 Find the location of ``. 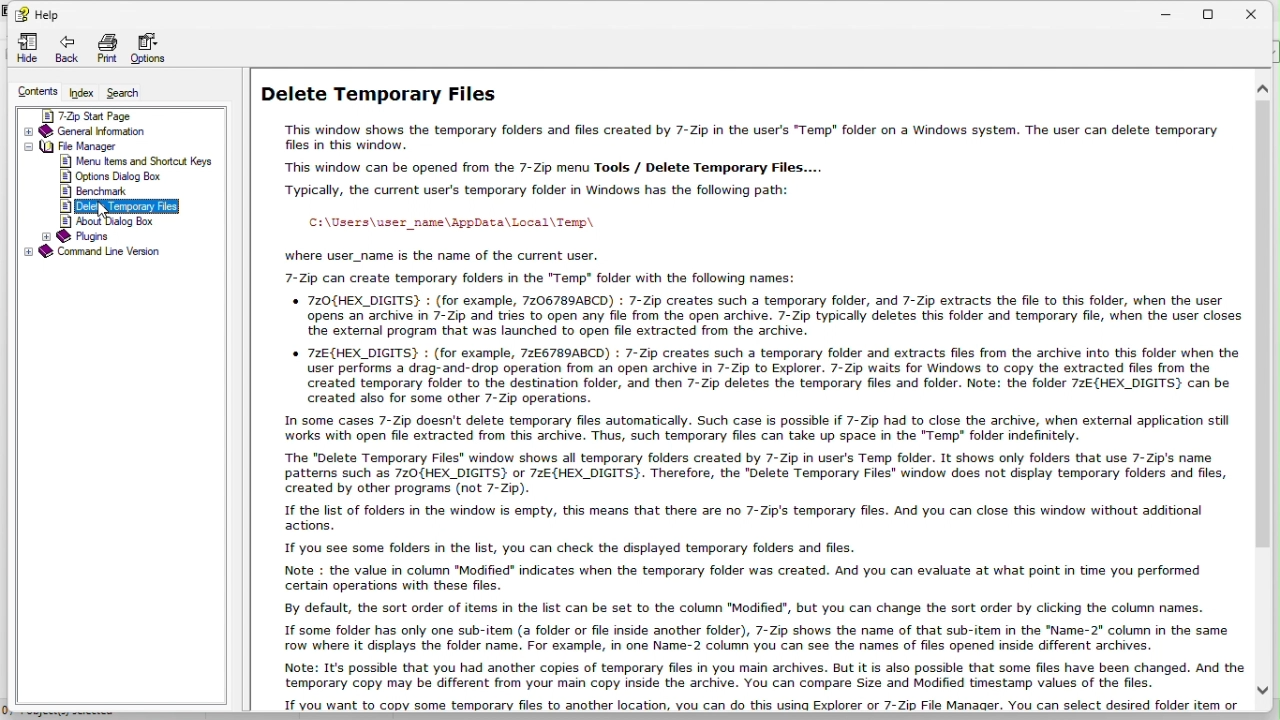

 is located at coordinates (24, 49).